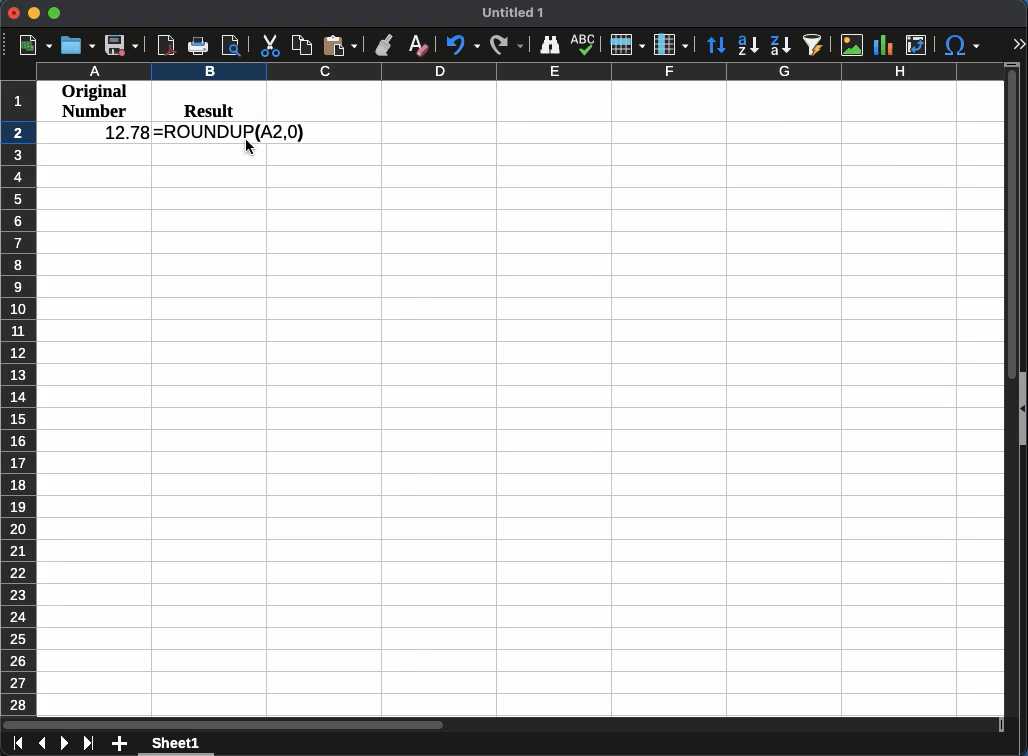  What do you see at coordinates (417, 47) in the screenshot?
I see `clear formatting` at bounding box center [417, 47].